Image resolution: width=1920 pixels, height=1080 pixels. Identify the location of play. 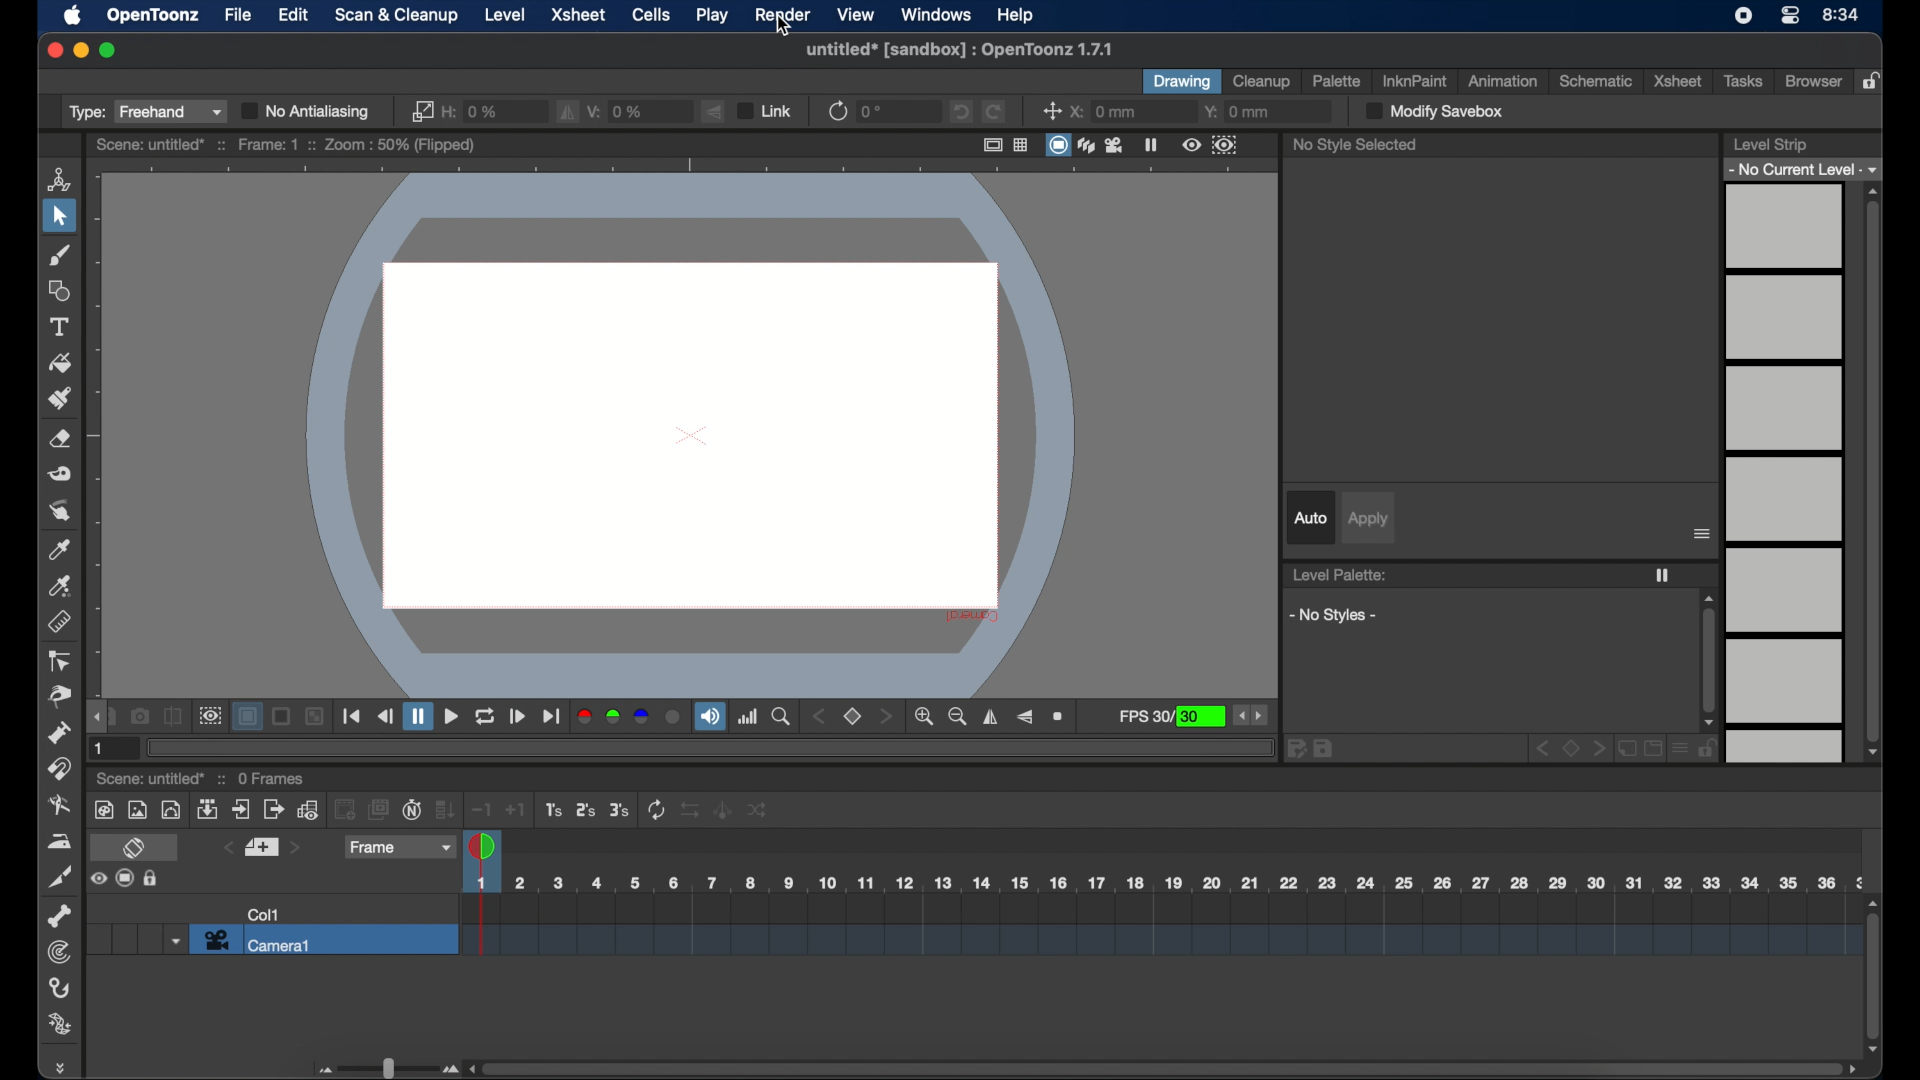
(713, 16).